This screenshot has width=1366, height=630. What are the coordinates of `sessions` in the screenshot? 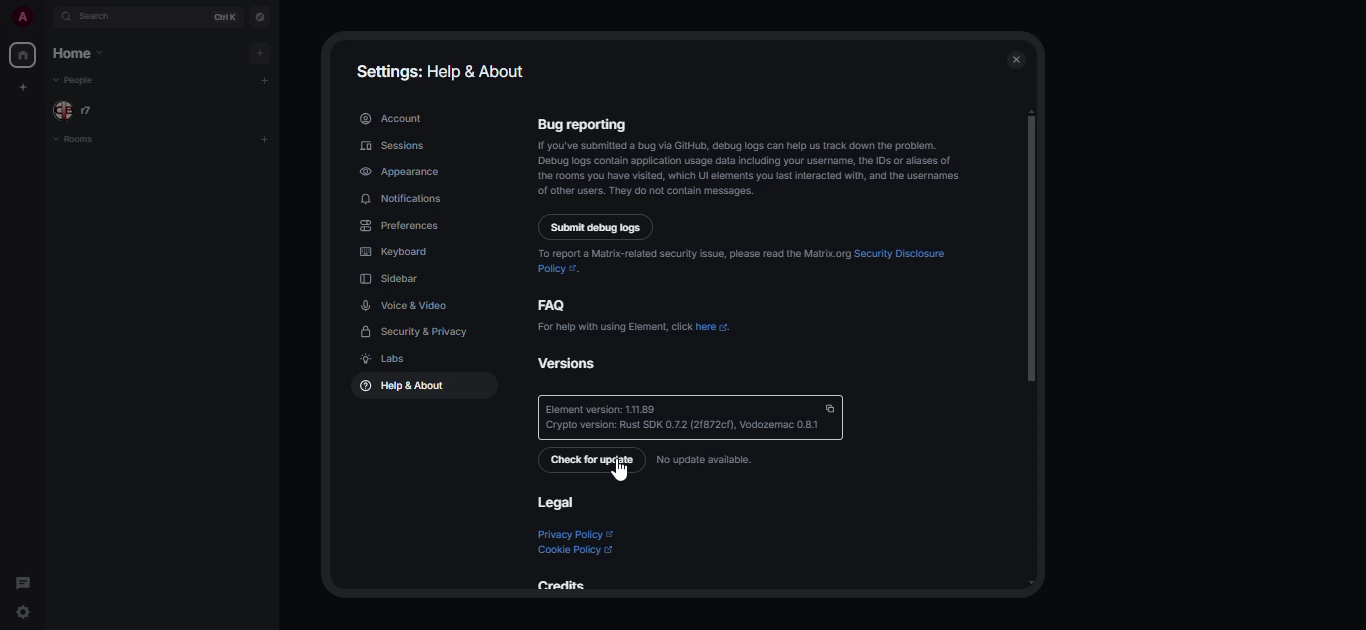 It's located at (397, 146).